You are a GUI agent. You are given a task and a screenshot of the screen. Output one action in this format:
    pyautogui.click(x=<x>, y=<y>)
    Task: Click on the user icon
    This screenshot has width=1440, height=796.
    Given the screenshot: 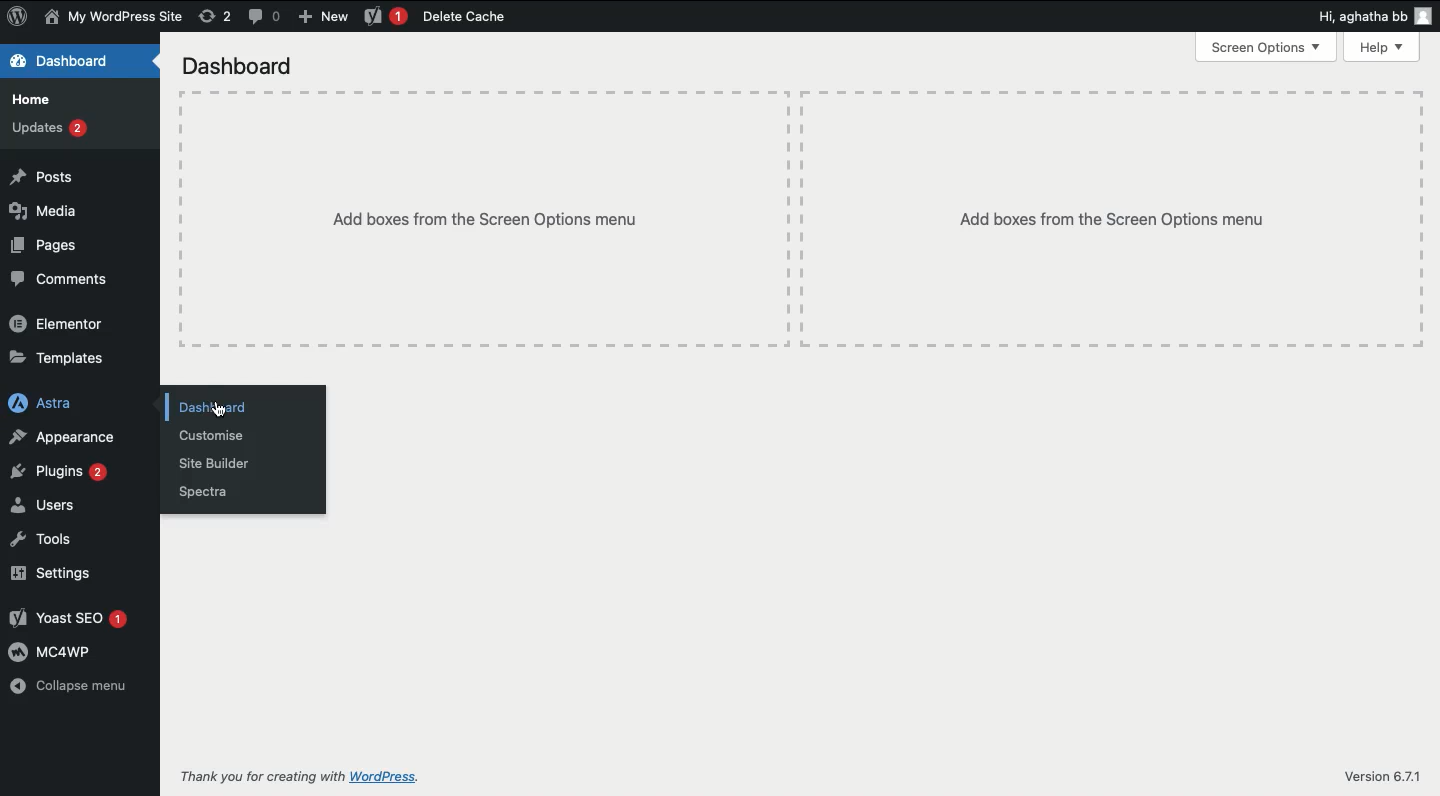 What is the action you would take?
    pyautogui.click(x=1421, y=18)
    